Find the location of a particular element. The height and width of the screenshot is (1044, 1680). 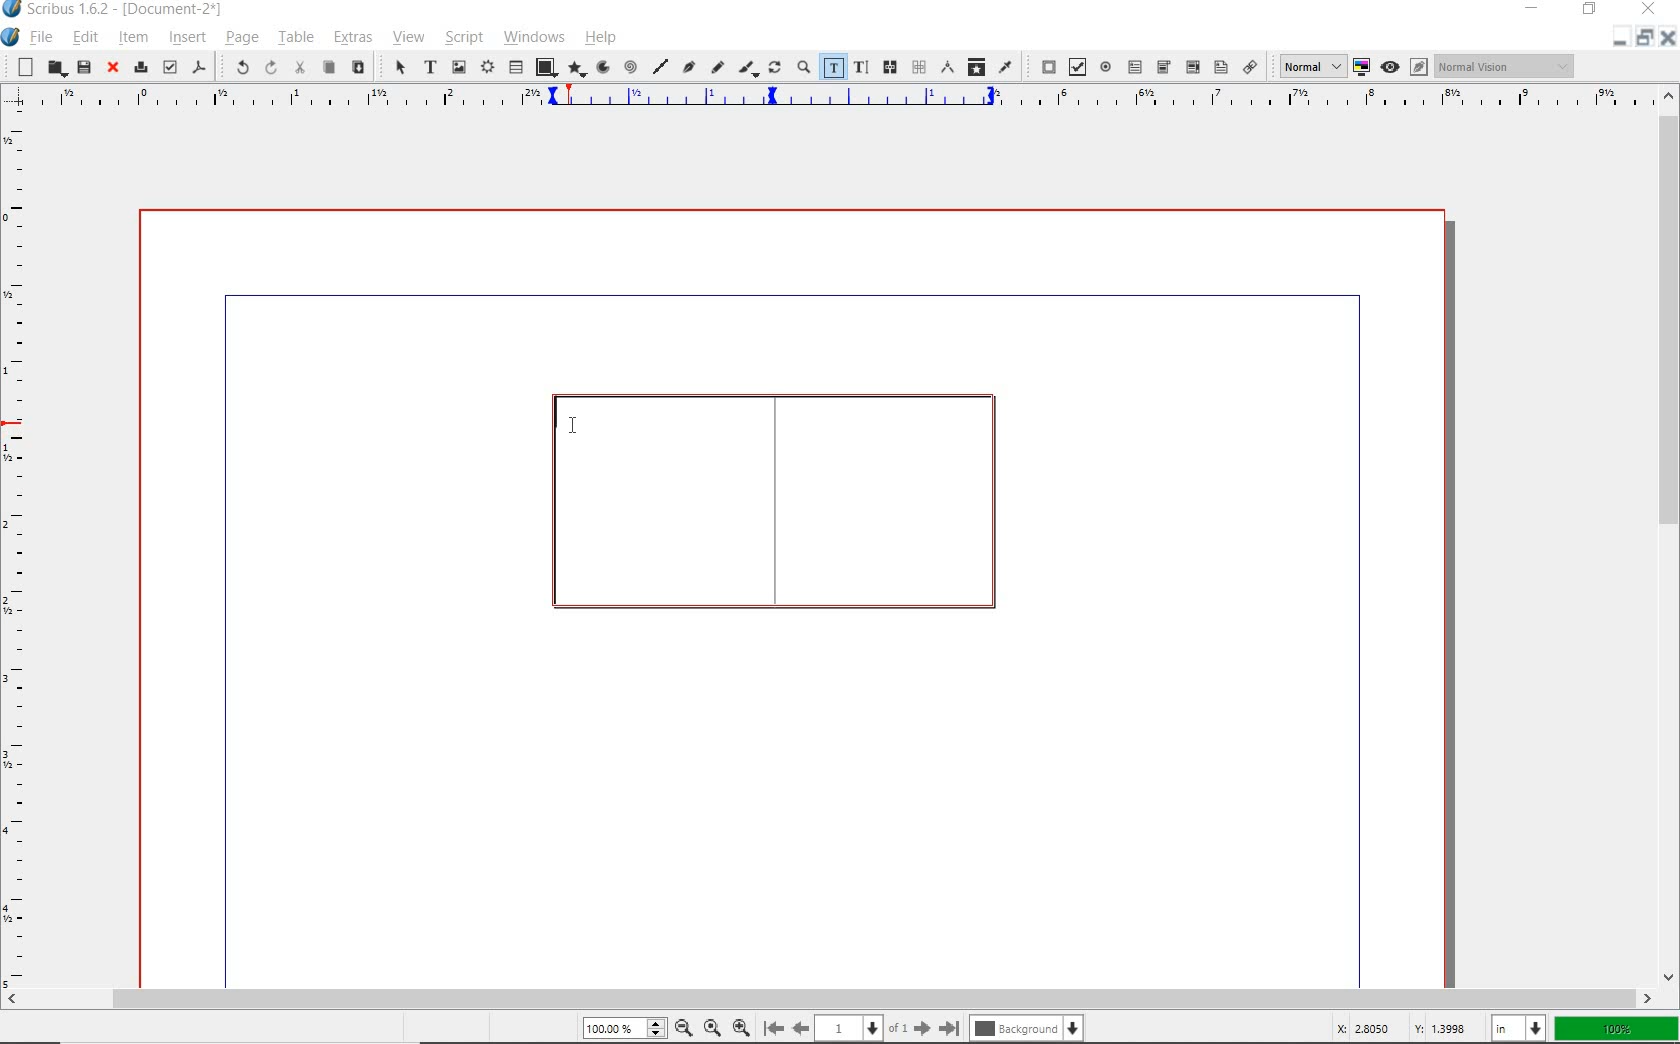

text frame is located at coordinates (430, 67).